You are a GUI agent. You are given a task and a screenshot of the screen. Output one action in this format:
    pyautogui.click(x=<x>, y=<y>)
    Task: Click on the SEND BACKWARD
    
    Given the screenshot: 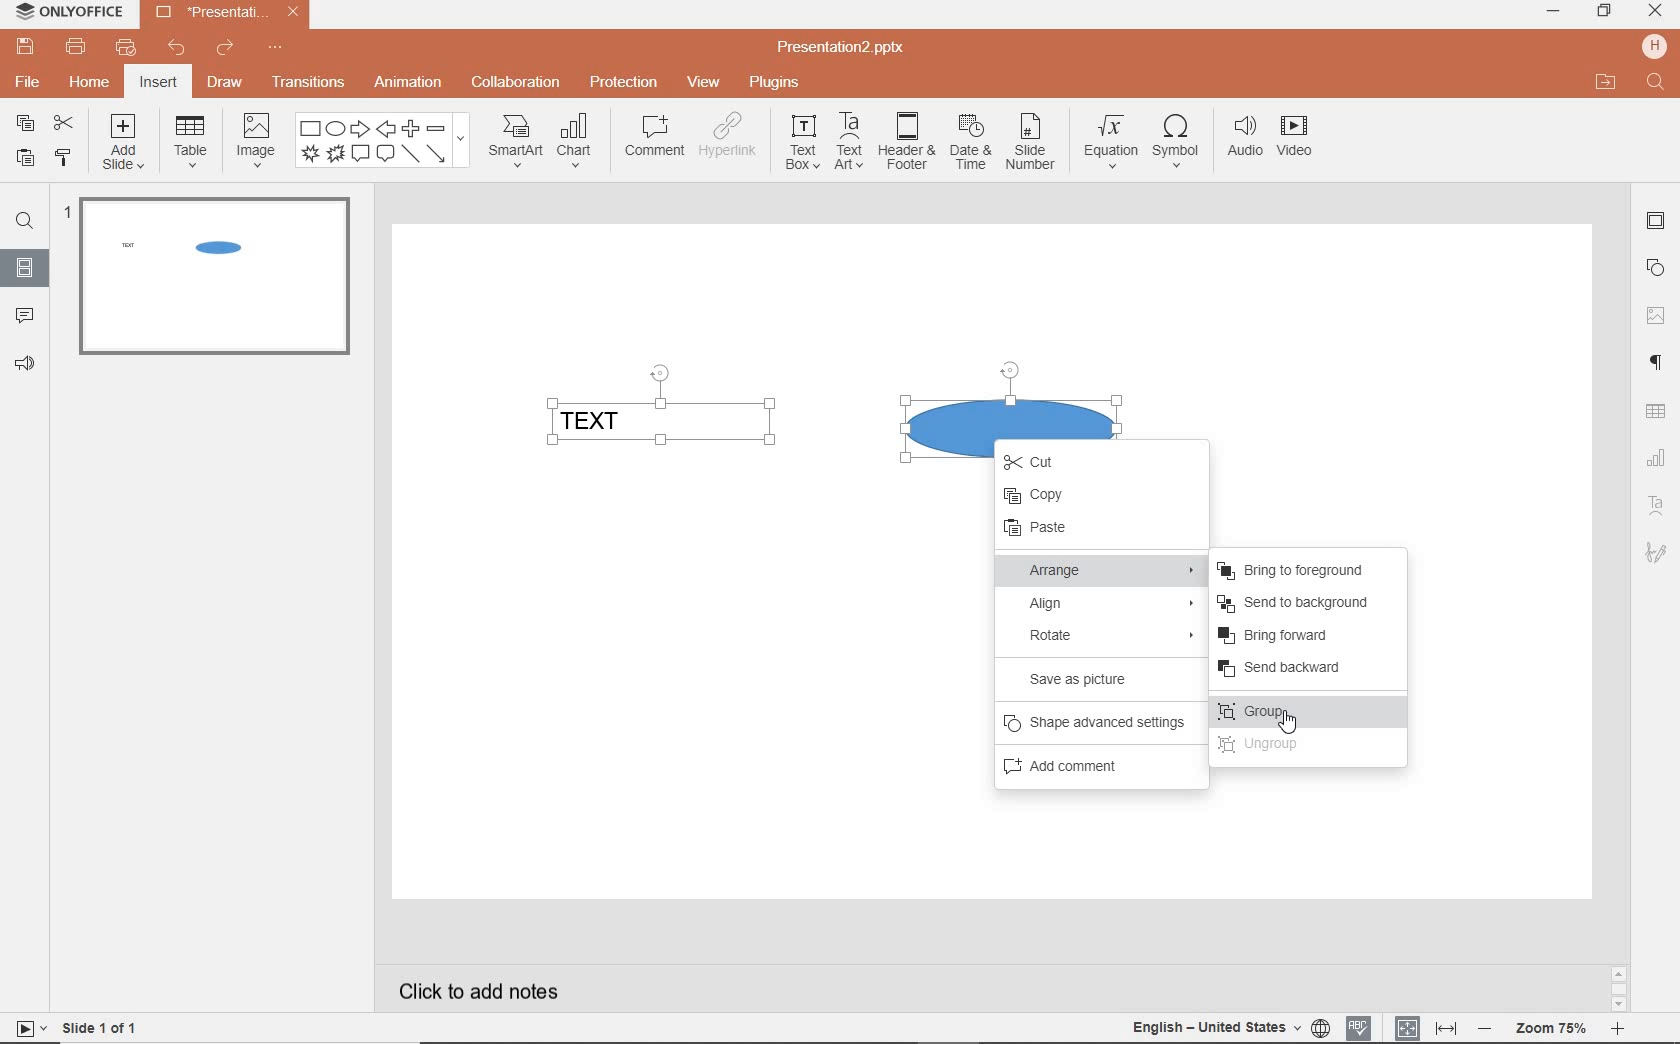 What is the action you would take?
    pyautogui.click(x=1302, y=668)
    